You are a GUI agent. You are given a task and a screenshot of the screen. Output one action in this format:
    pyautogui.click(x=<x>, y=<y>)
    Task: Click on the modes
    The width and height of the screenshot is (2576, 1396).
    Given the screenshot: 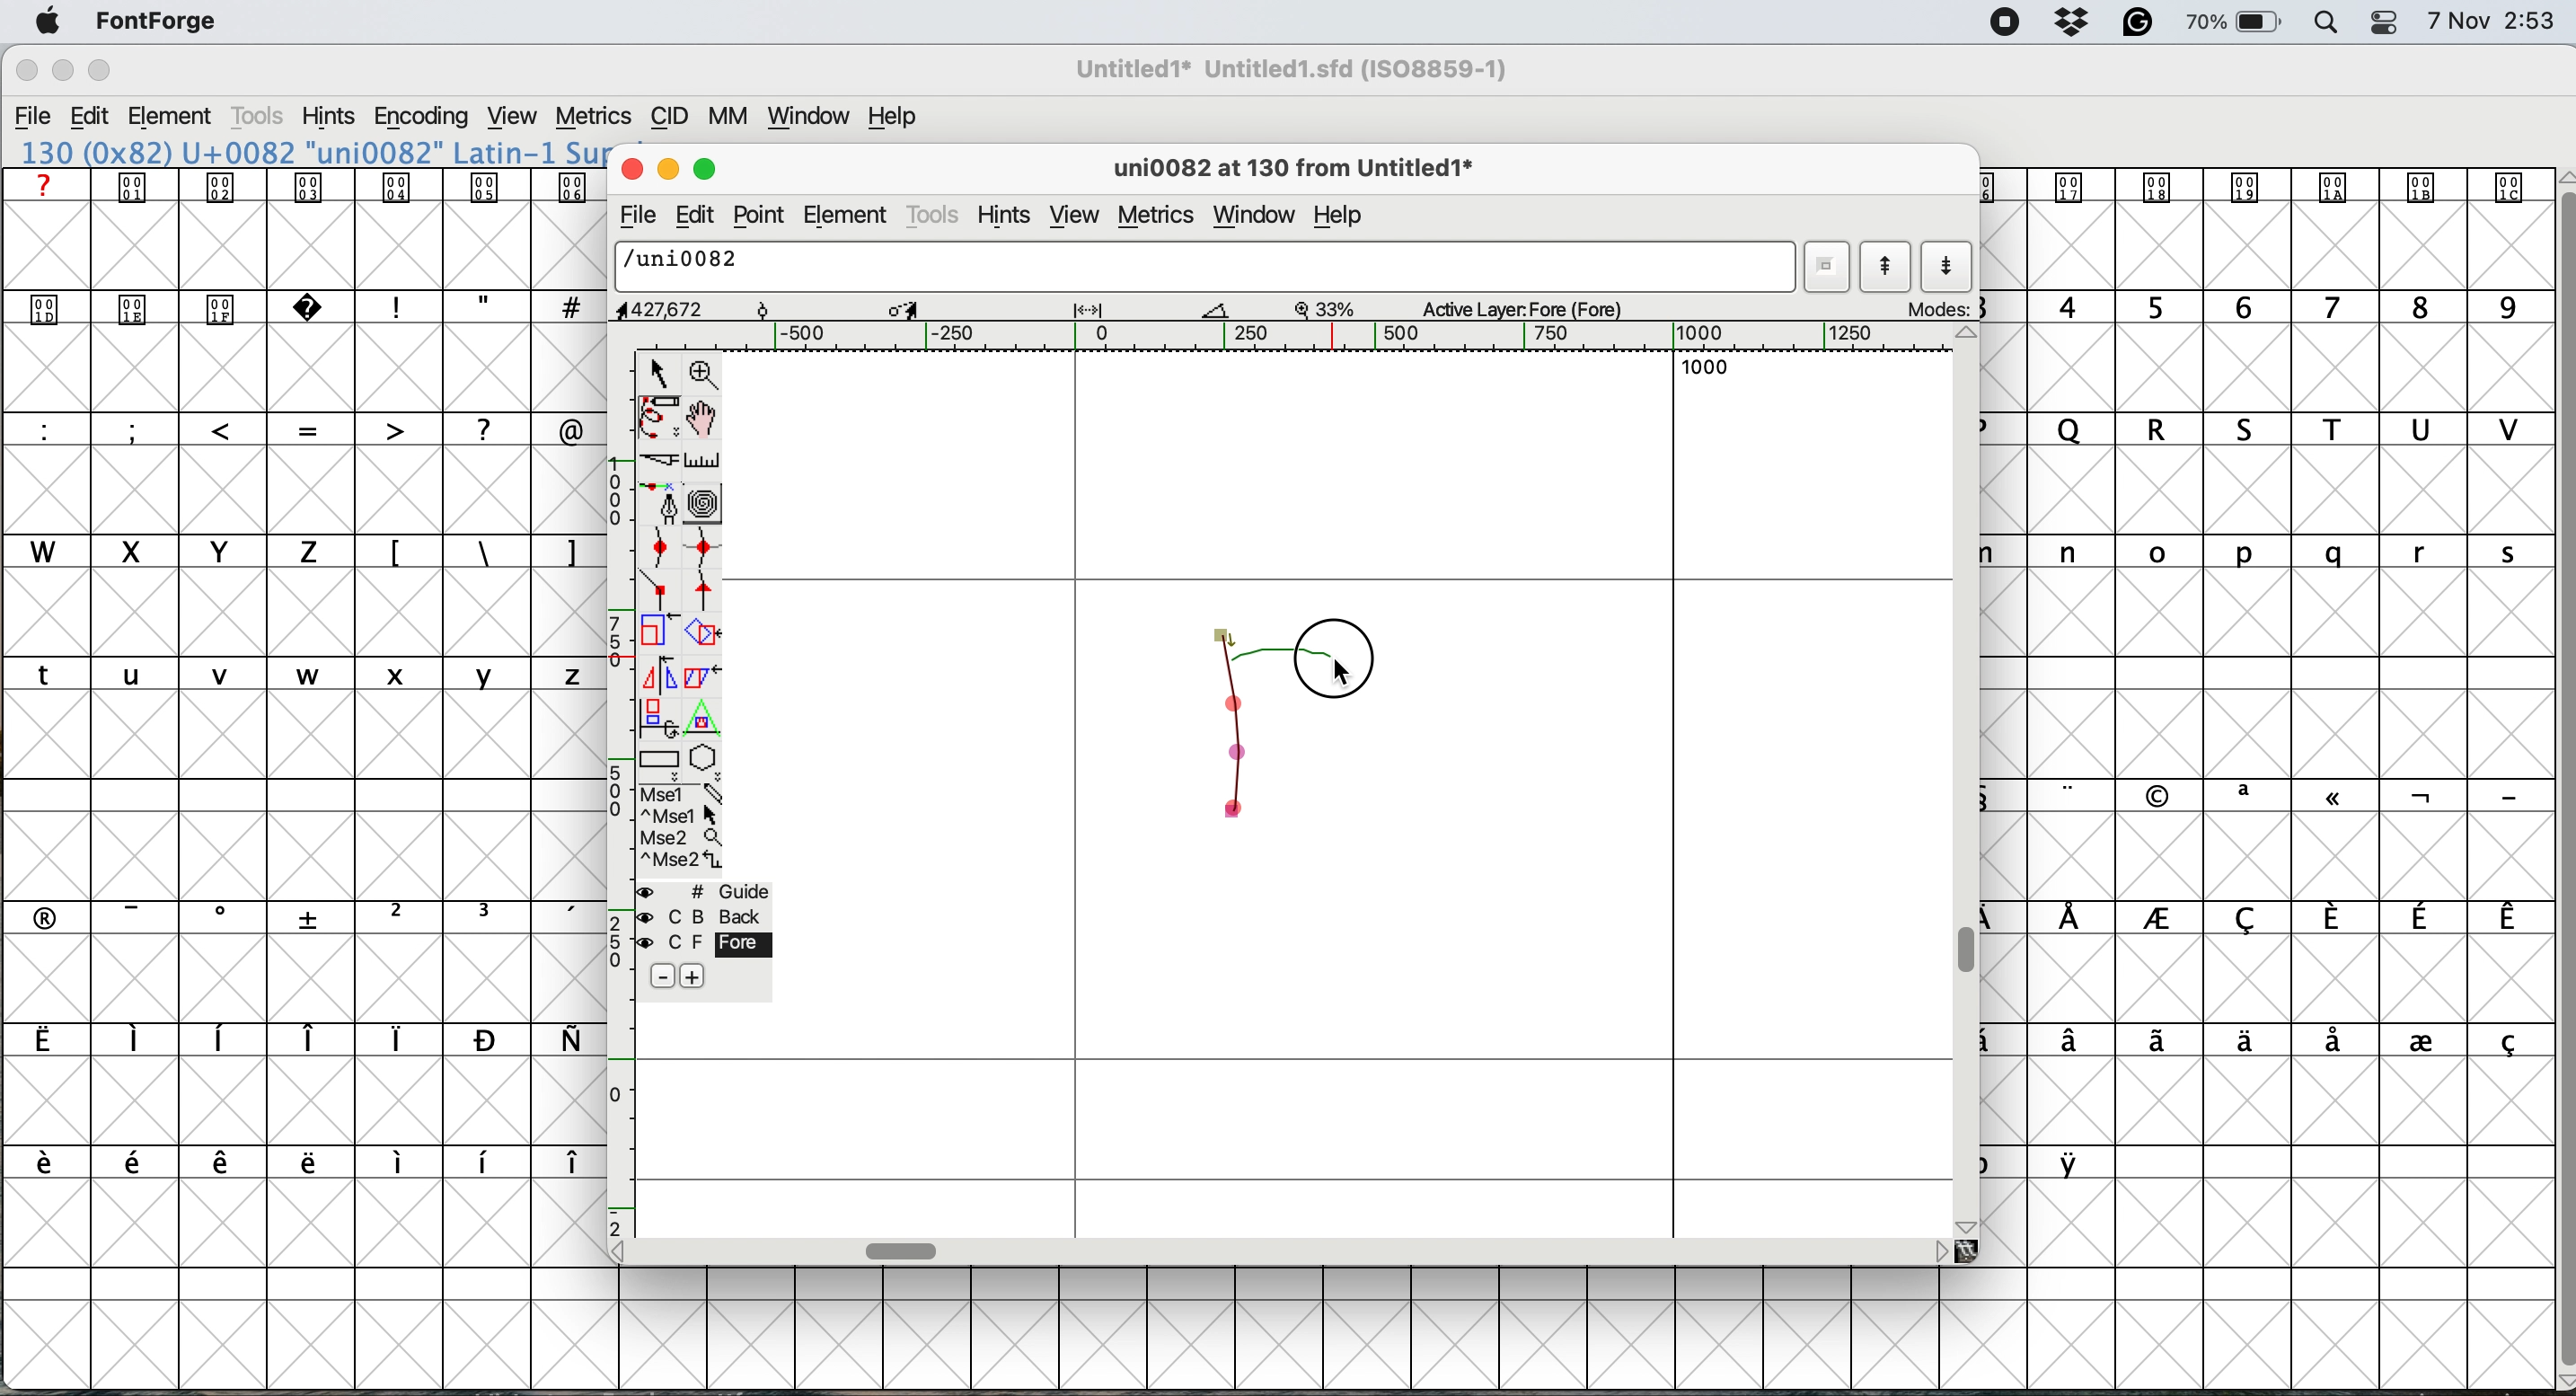 What is the action you would take?
    pyautogui.click(x=1940, y=308)
    